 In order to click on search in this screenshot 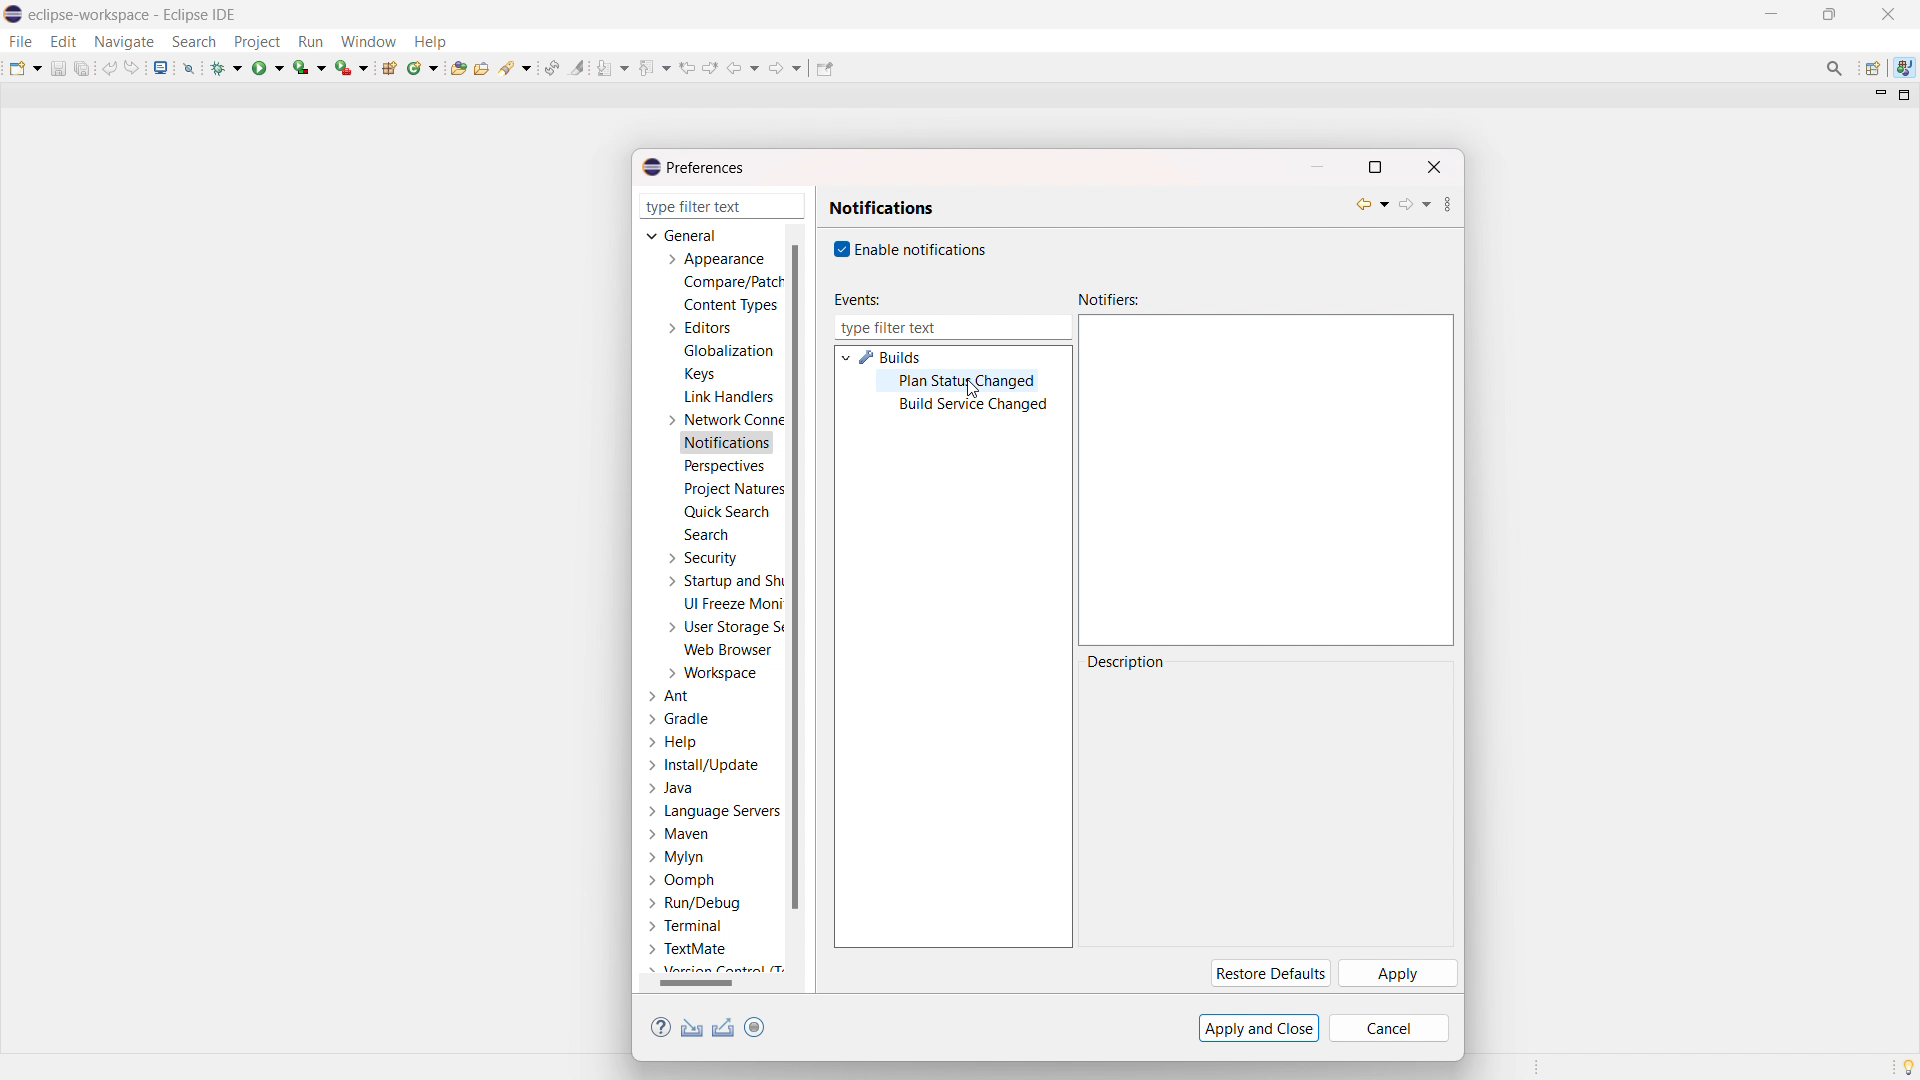, I will do `click(517, 66)`.